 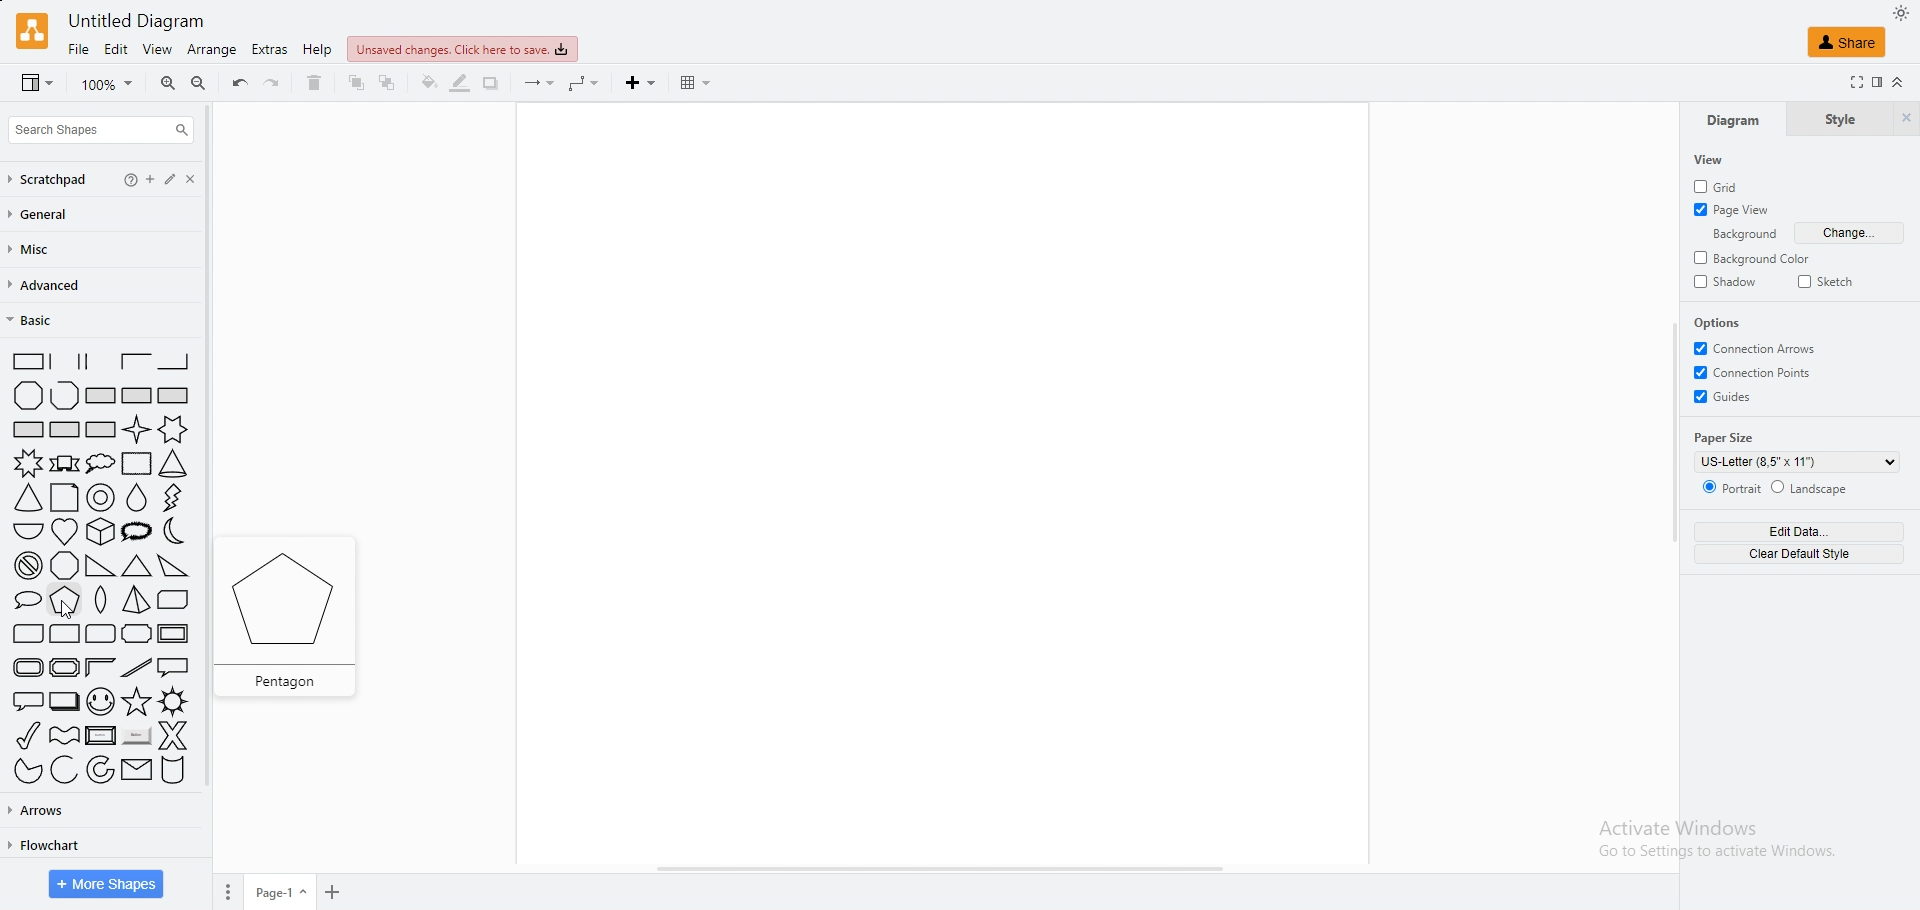 I want to click on more shapes, so click(x=107, y=884).